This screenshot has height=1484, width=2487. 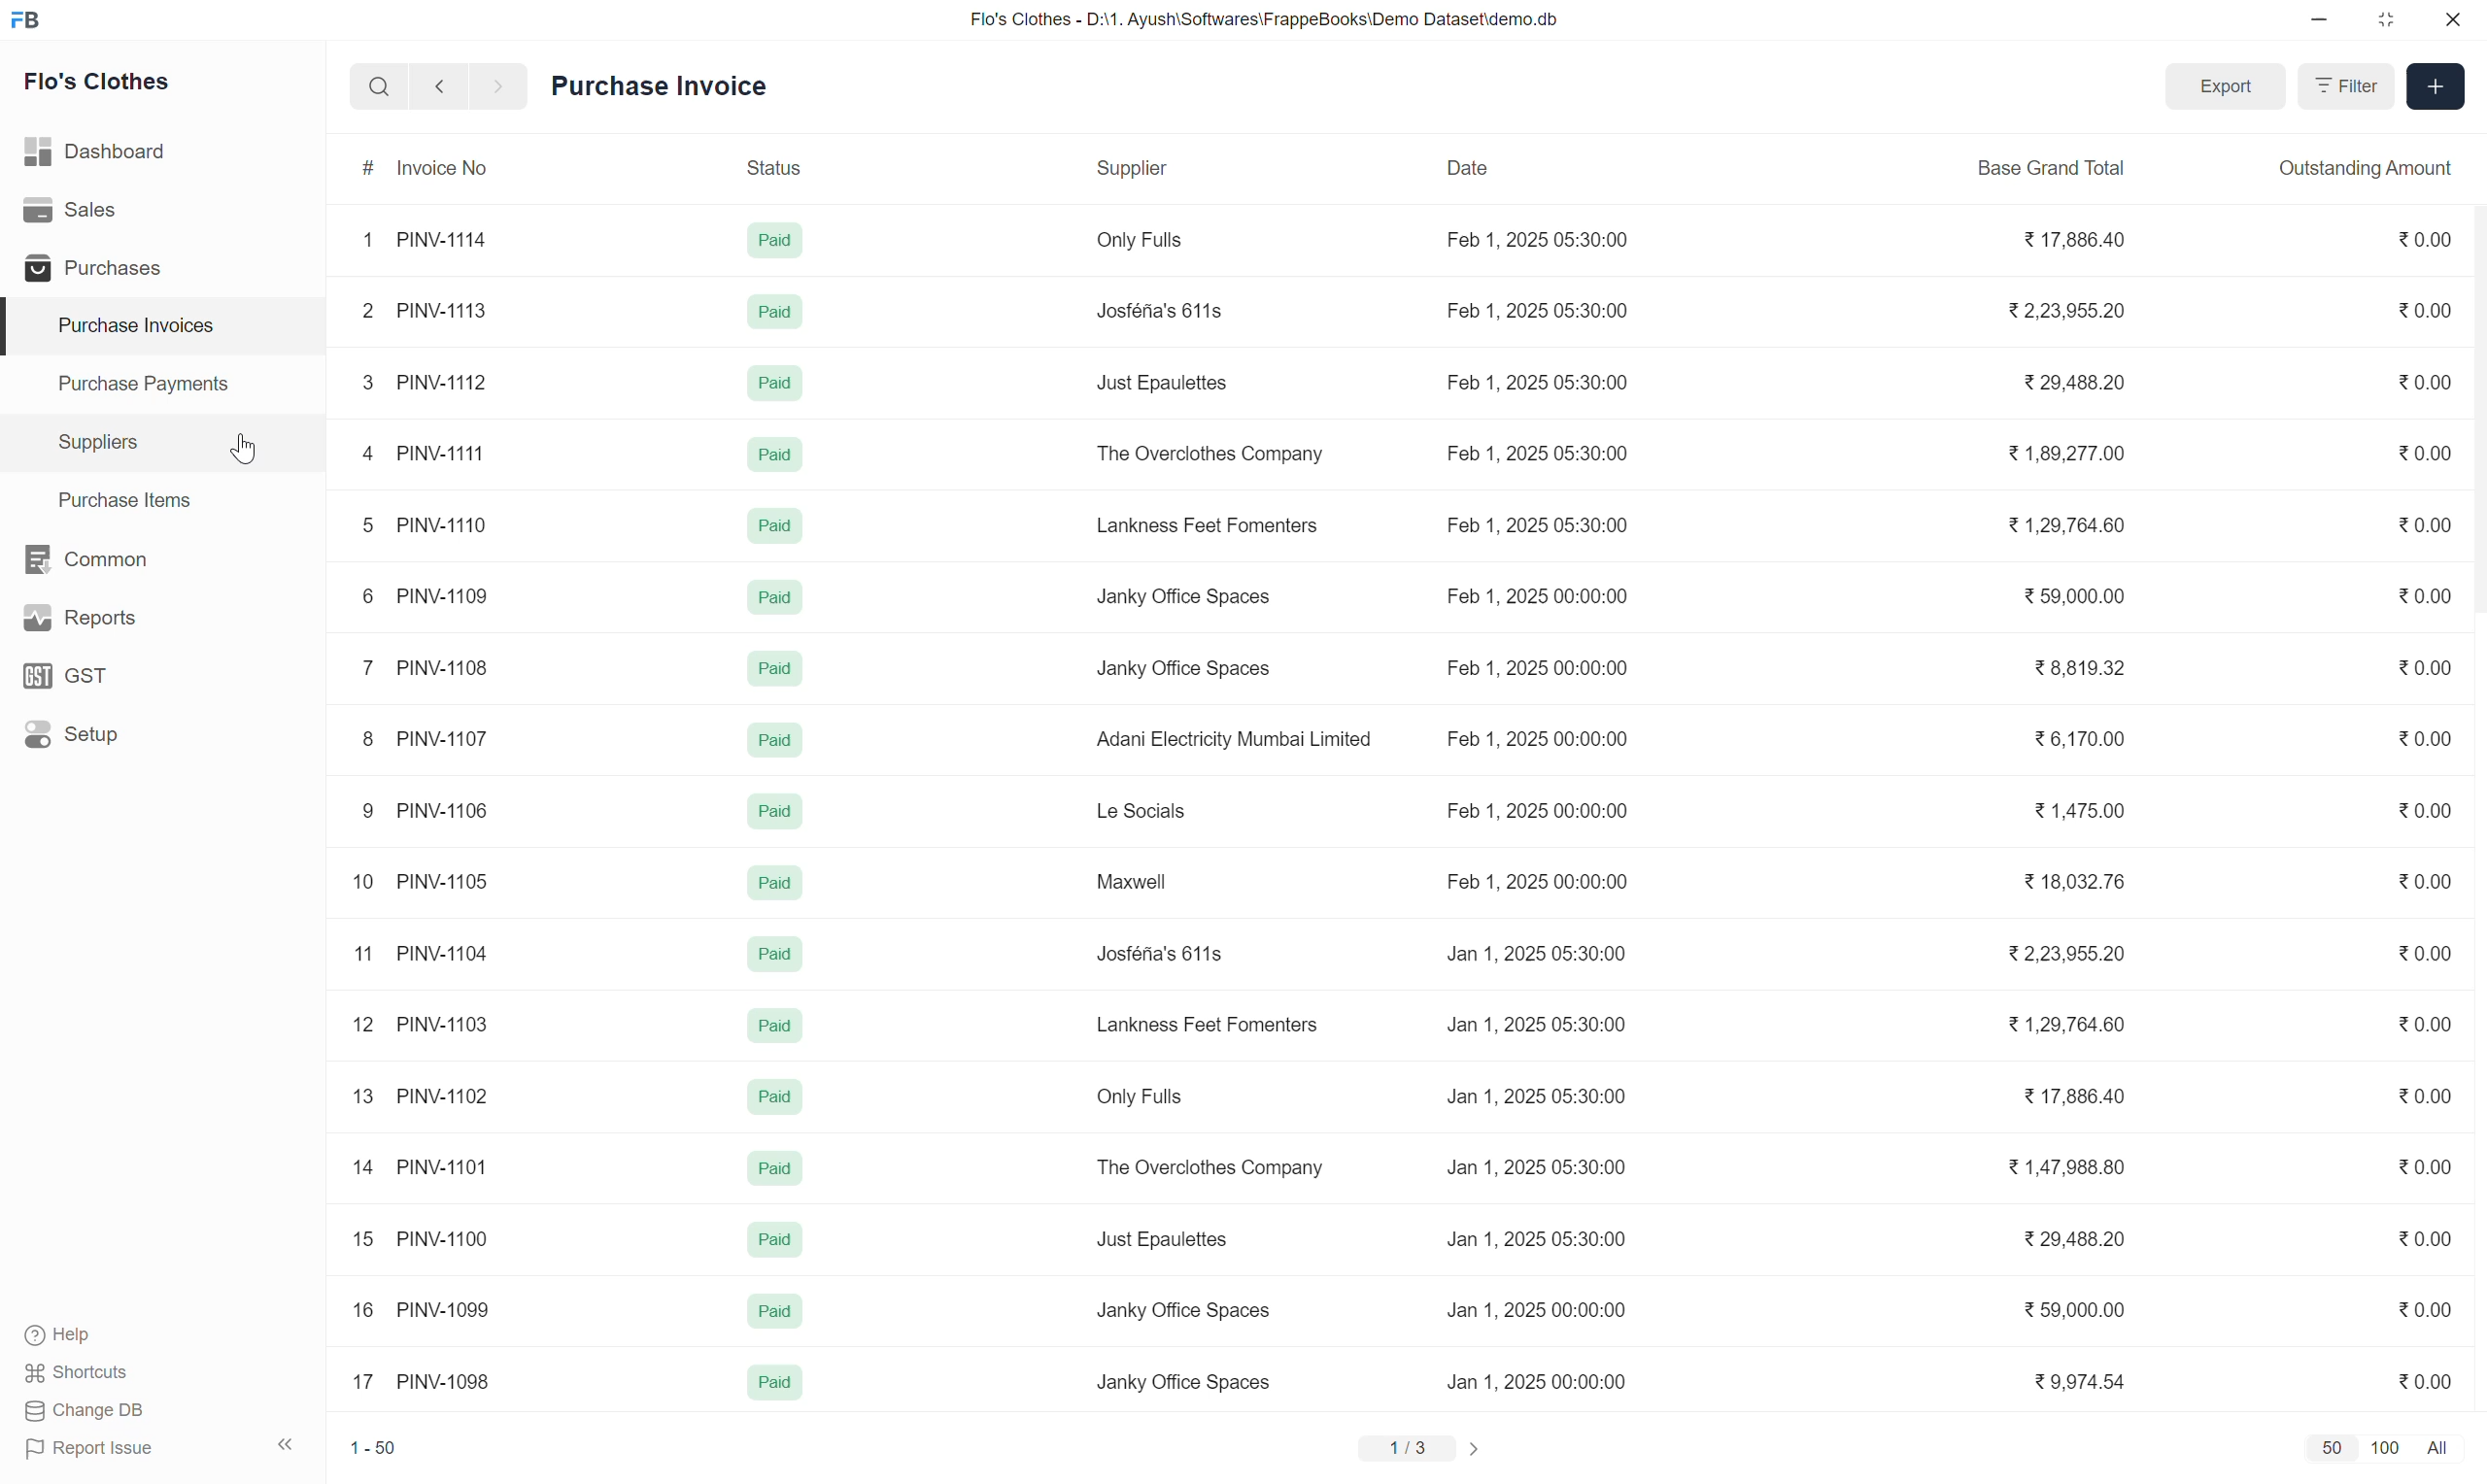 What do you see at coordinates (2425, 1166) in the screenshot?
I see `0.00` at bounding box center [2425, 1166].